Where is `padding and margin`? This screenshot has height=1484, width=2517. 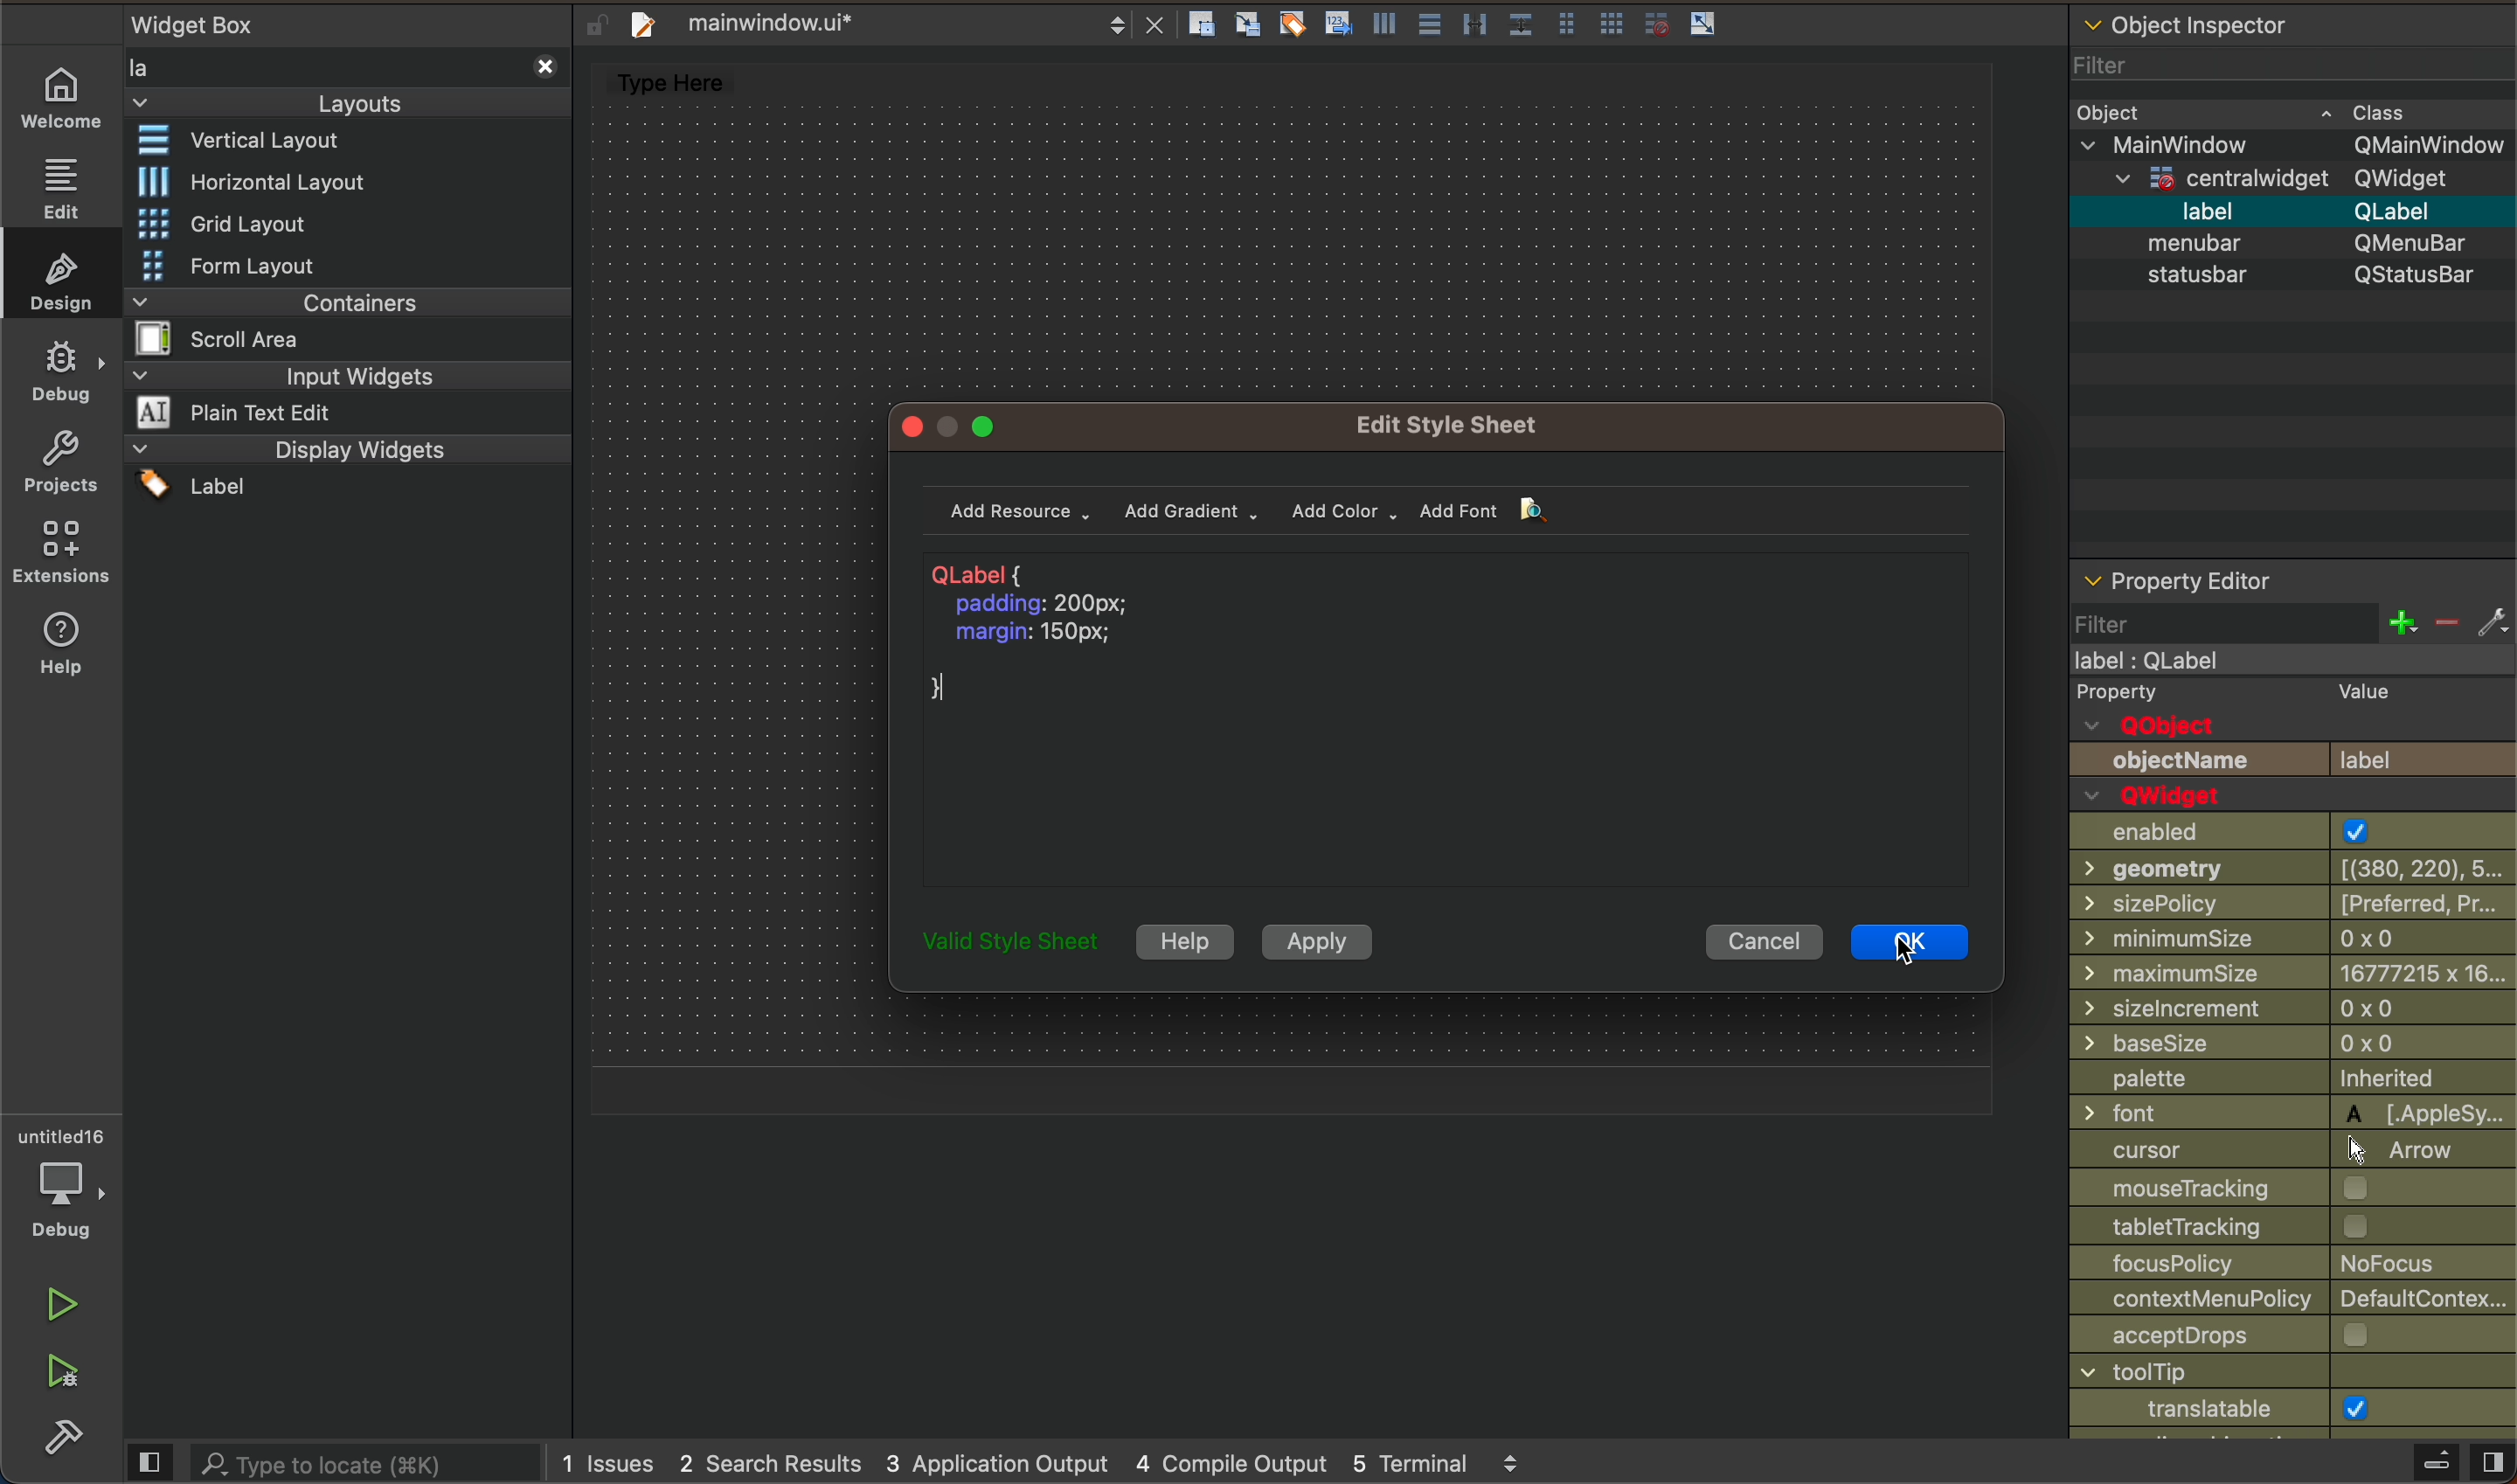
padding and margin is located at coordinates (1067, 632).